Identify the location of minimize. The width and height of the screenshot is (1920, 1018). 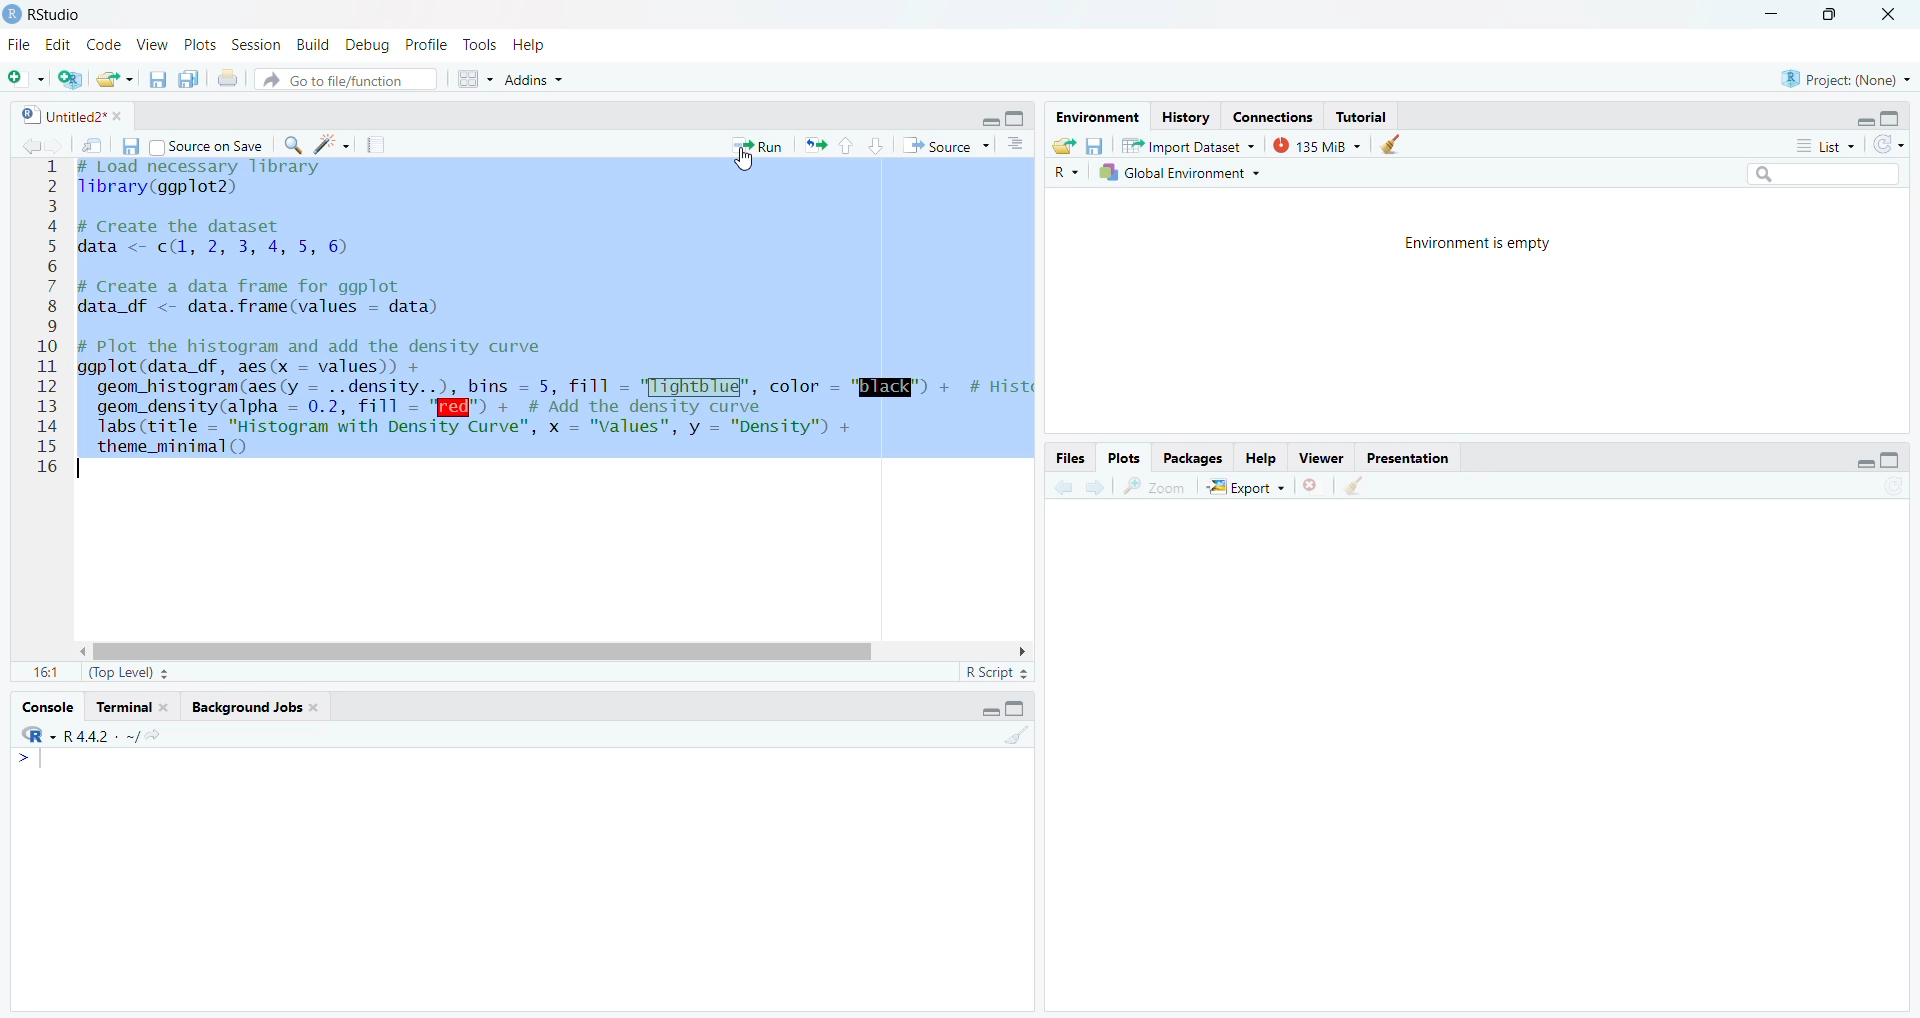
(990, 712).